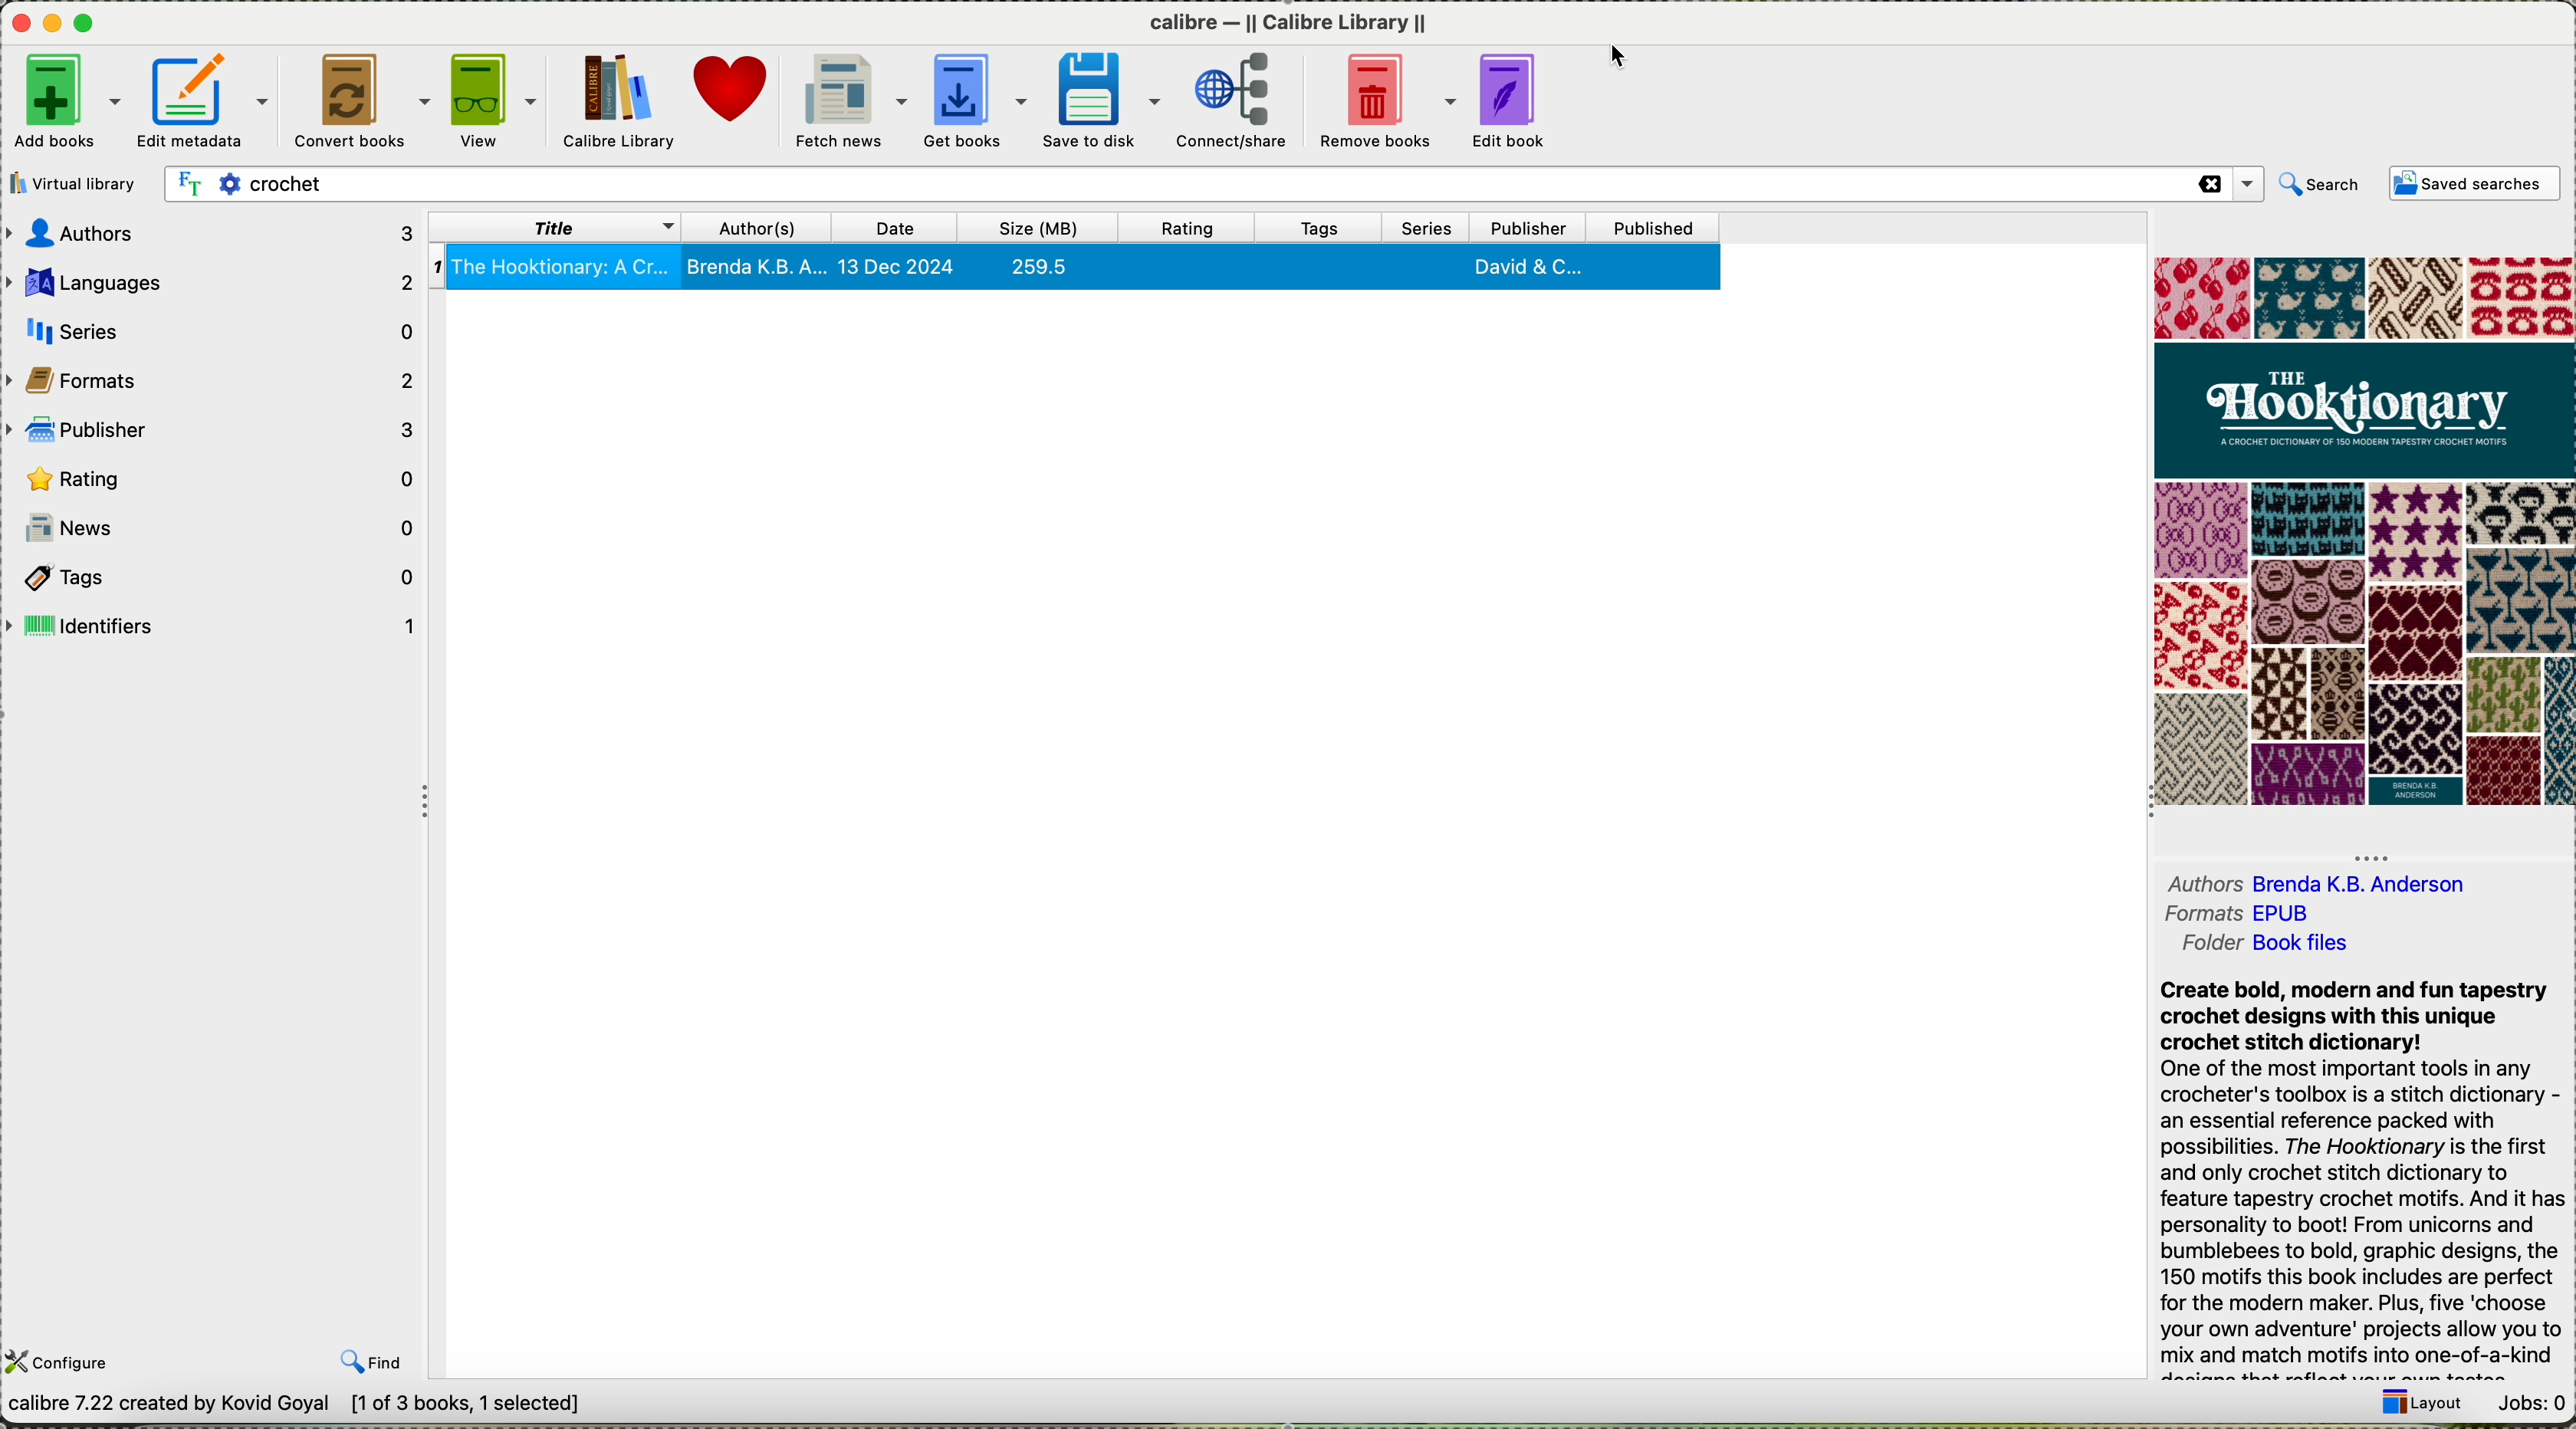 The width and height of the screenshot is (2576, 1429). What do you see at coordinates (554, 267) in the screenshot?
I see `The Hooktionary: A Cr..` at bounding box center [554, 267].